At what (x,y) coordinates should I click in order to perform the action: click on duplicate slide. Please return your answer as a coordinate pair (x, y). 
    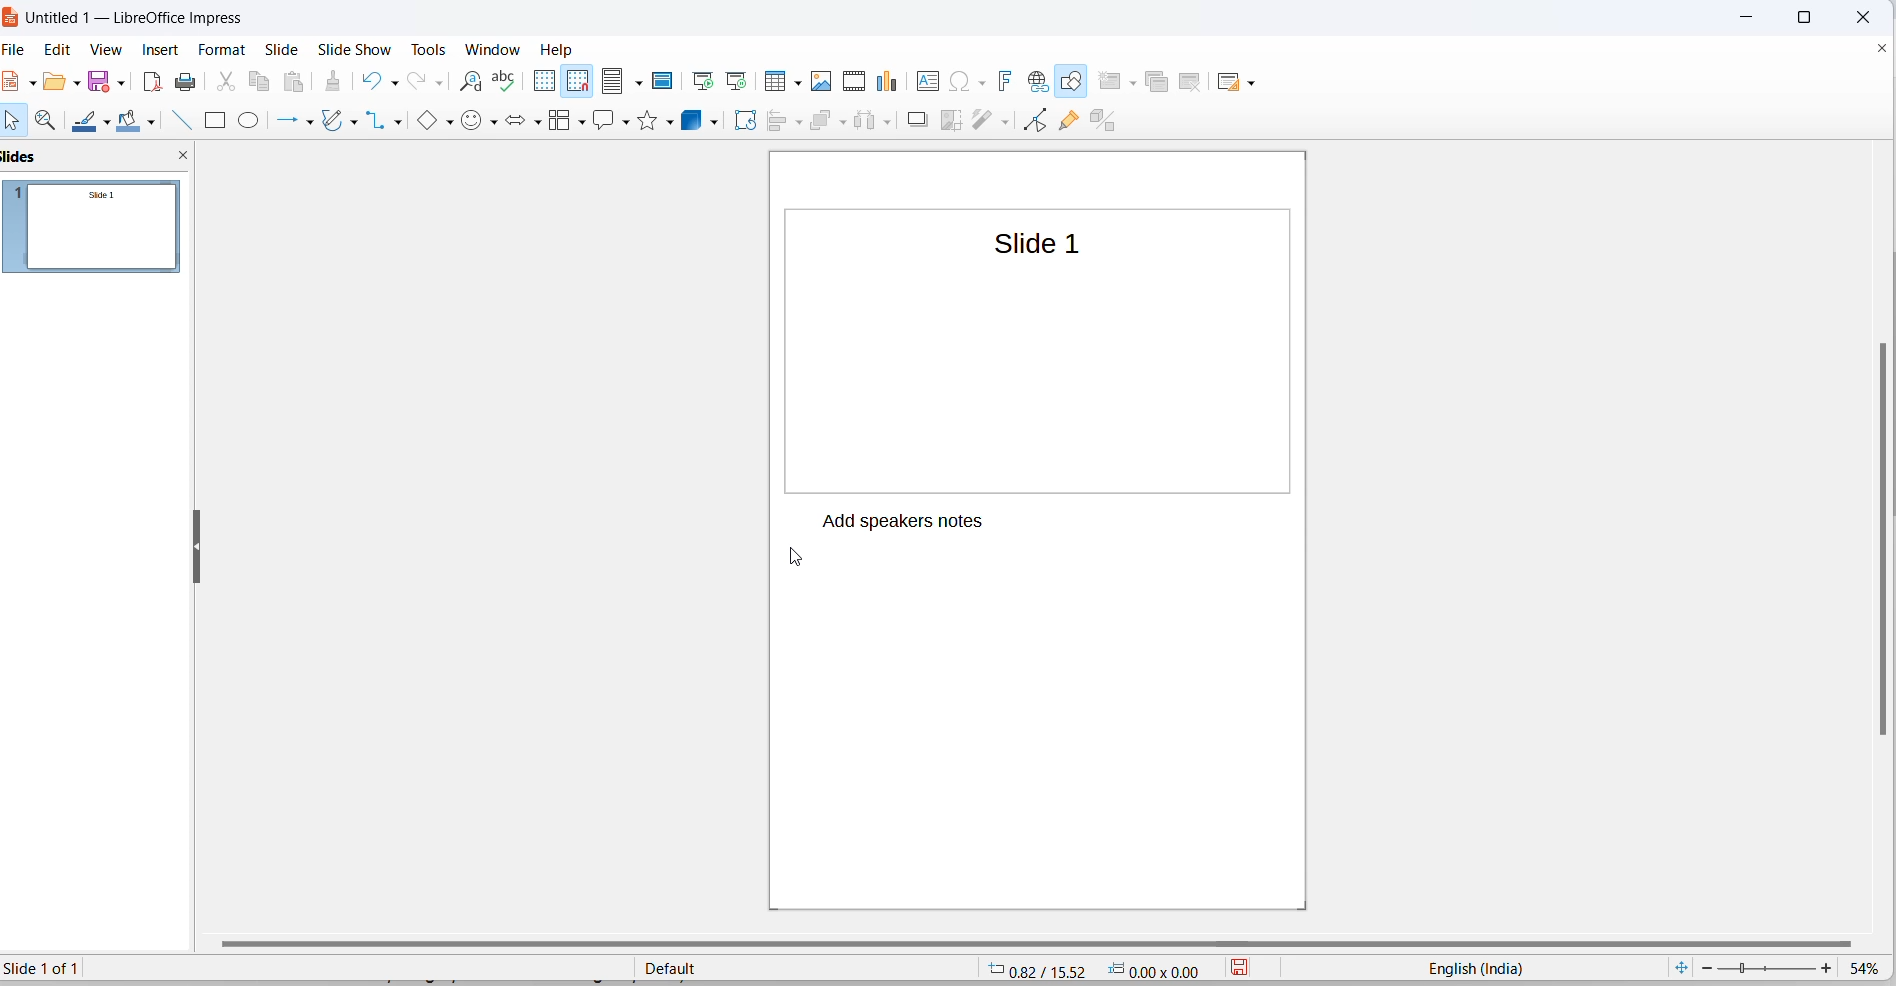
    Looking at the image, I should click on (1160, 81).